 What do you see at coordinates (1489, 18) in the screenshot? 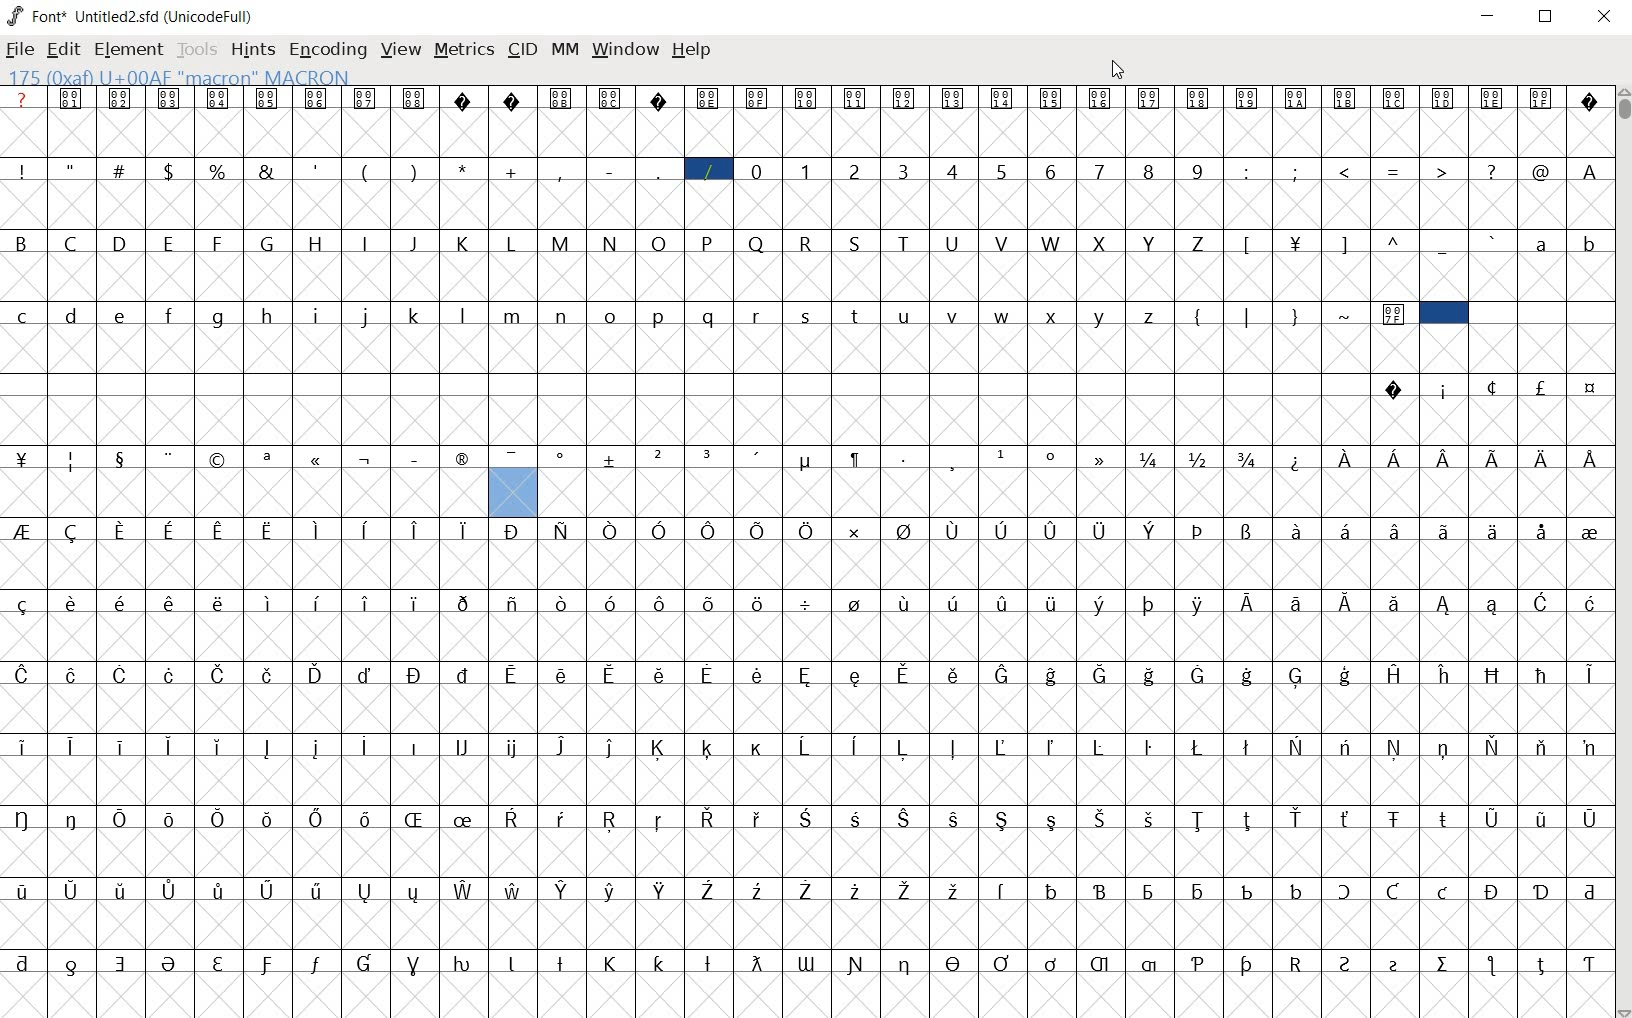
I see `Minimize` at bounding box center [1489, 18].